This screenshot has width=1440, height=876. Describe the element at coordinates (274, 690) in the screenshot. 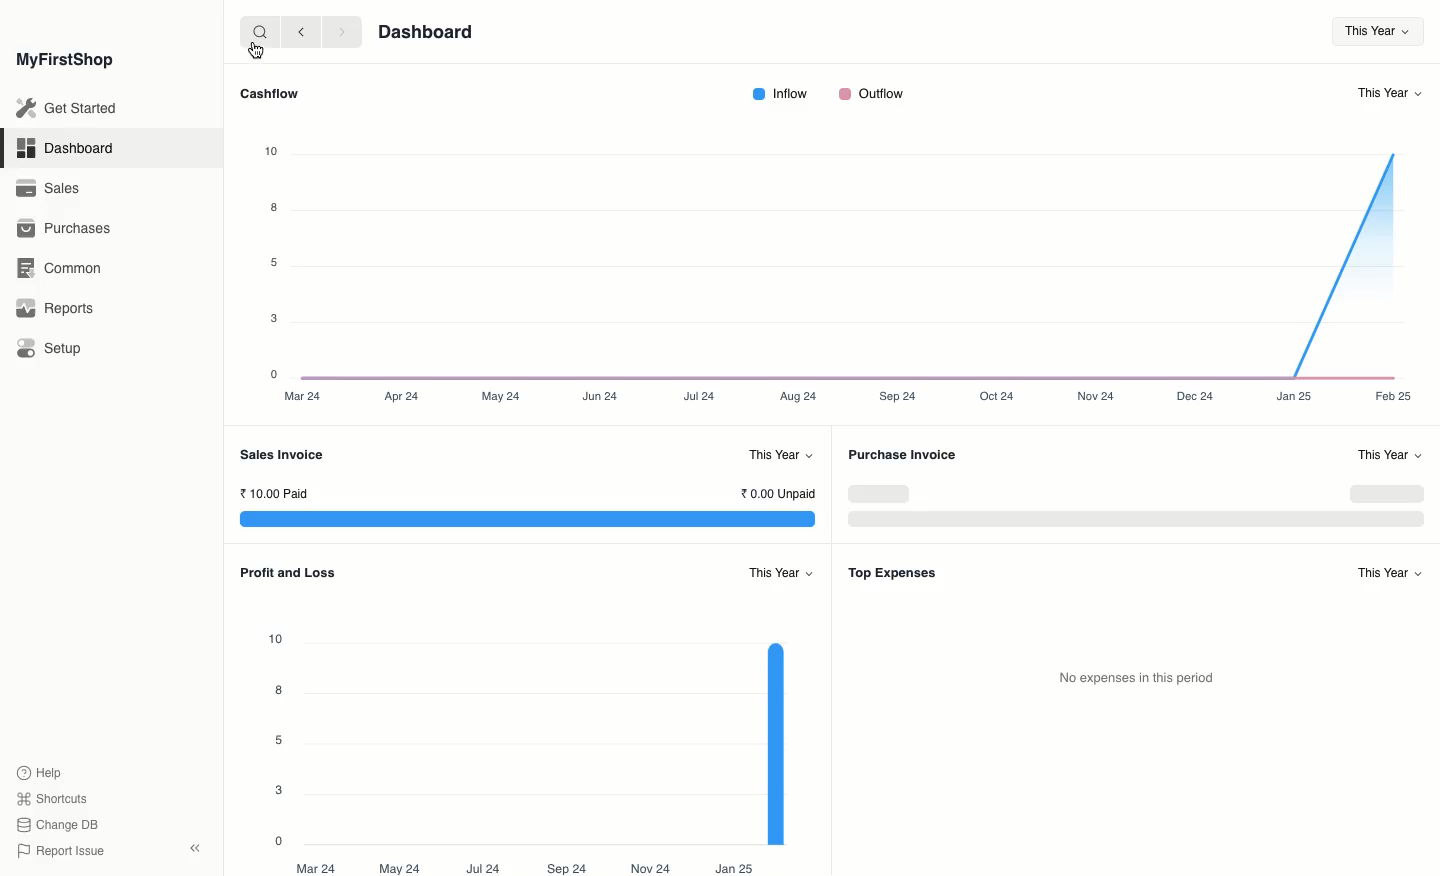

I see `8` at that location.